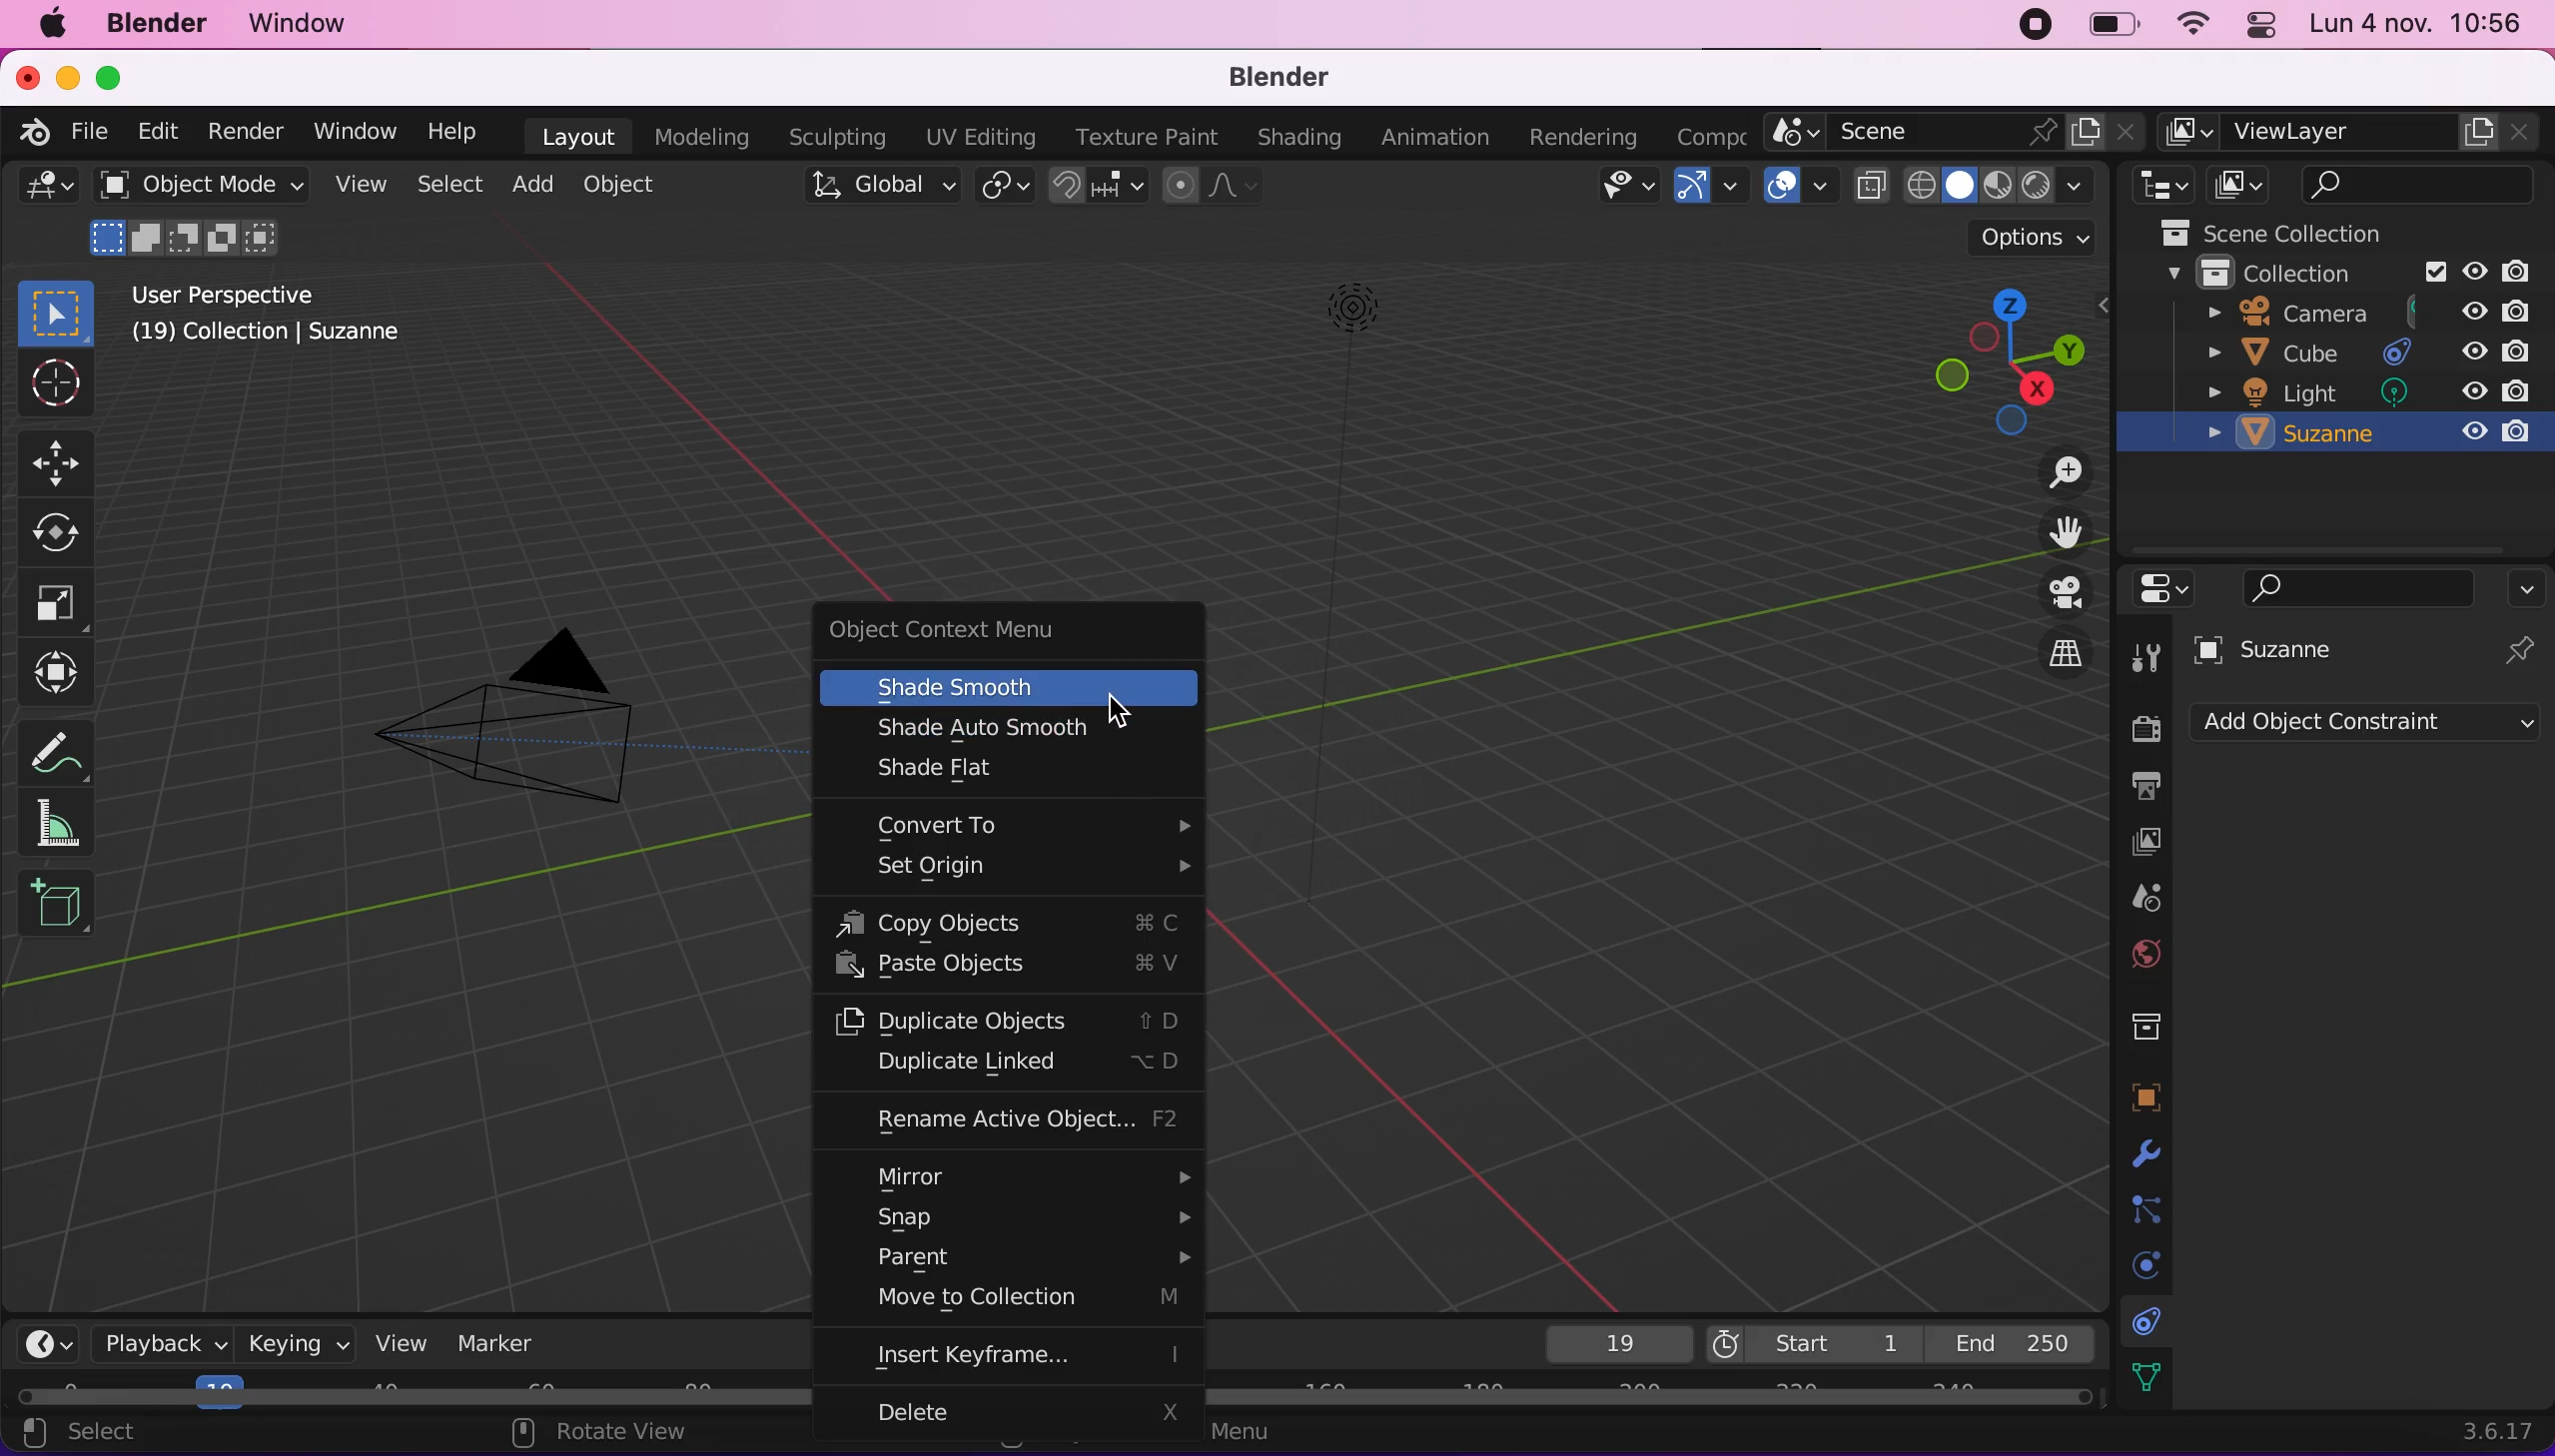  What do you see at coordinates (2142, 1148) in the screenshot?
I see `modifiers` at bounding box center [2142, 1148].